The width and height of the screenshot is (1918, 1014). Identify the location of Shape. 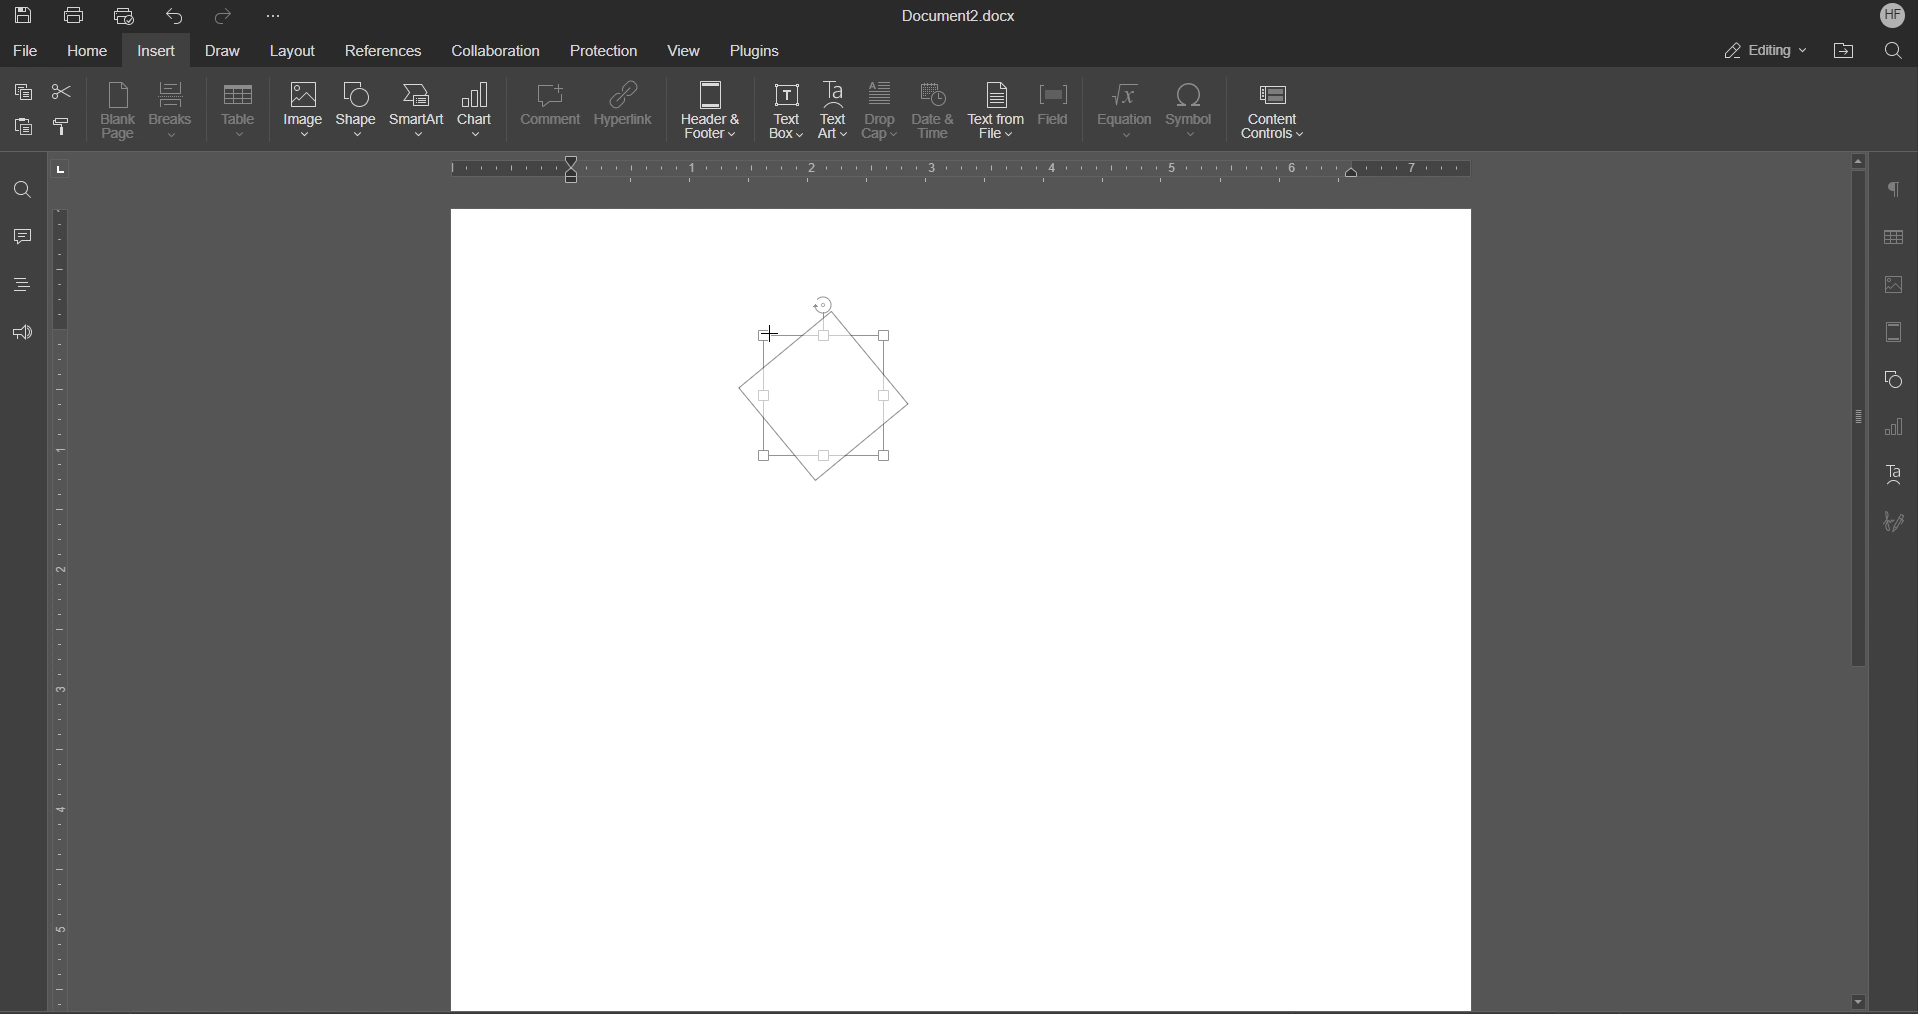
(359, 114).